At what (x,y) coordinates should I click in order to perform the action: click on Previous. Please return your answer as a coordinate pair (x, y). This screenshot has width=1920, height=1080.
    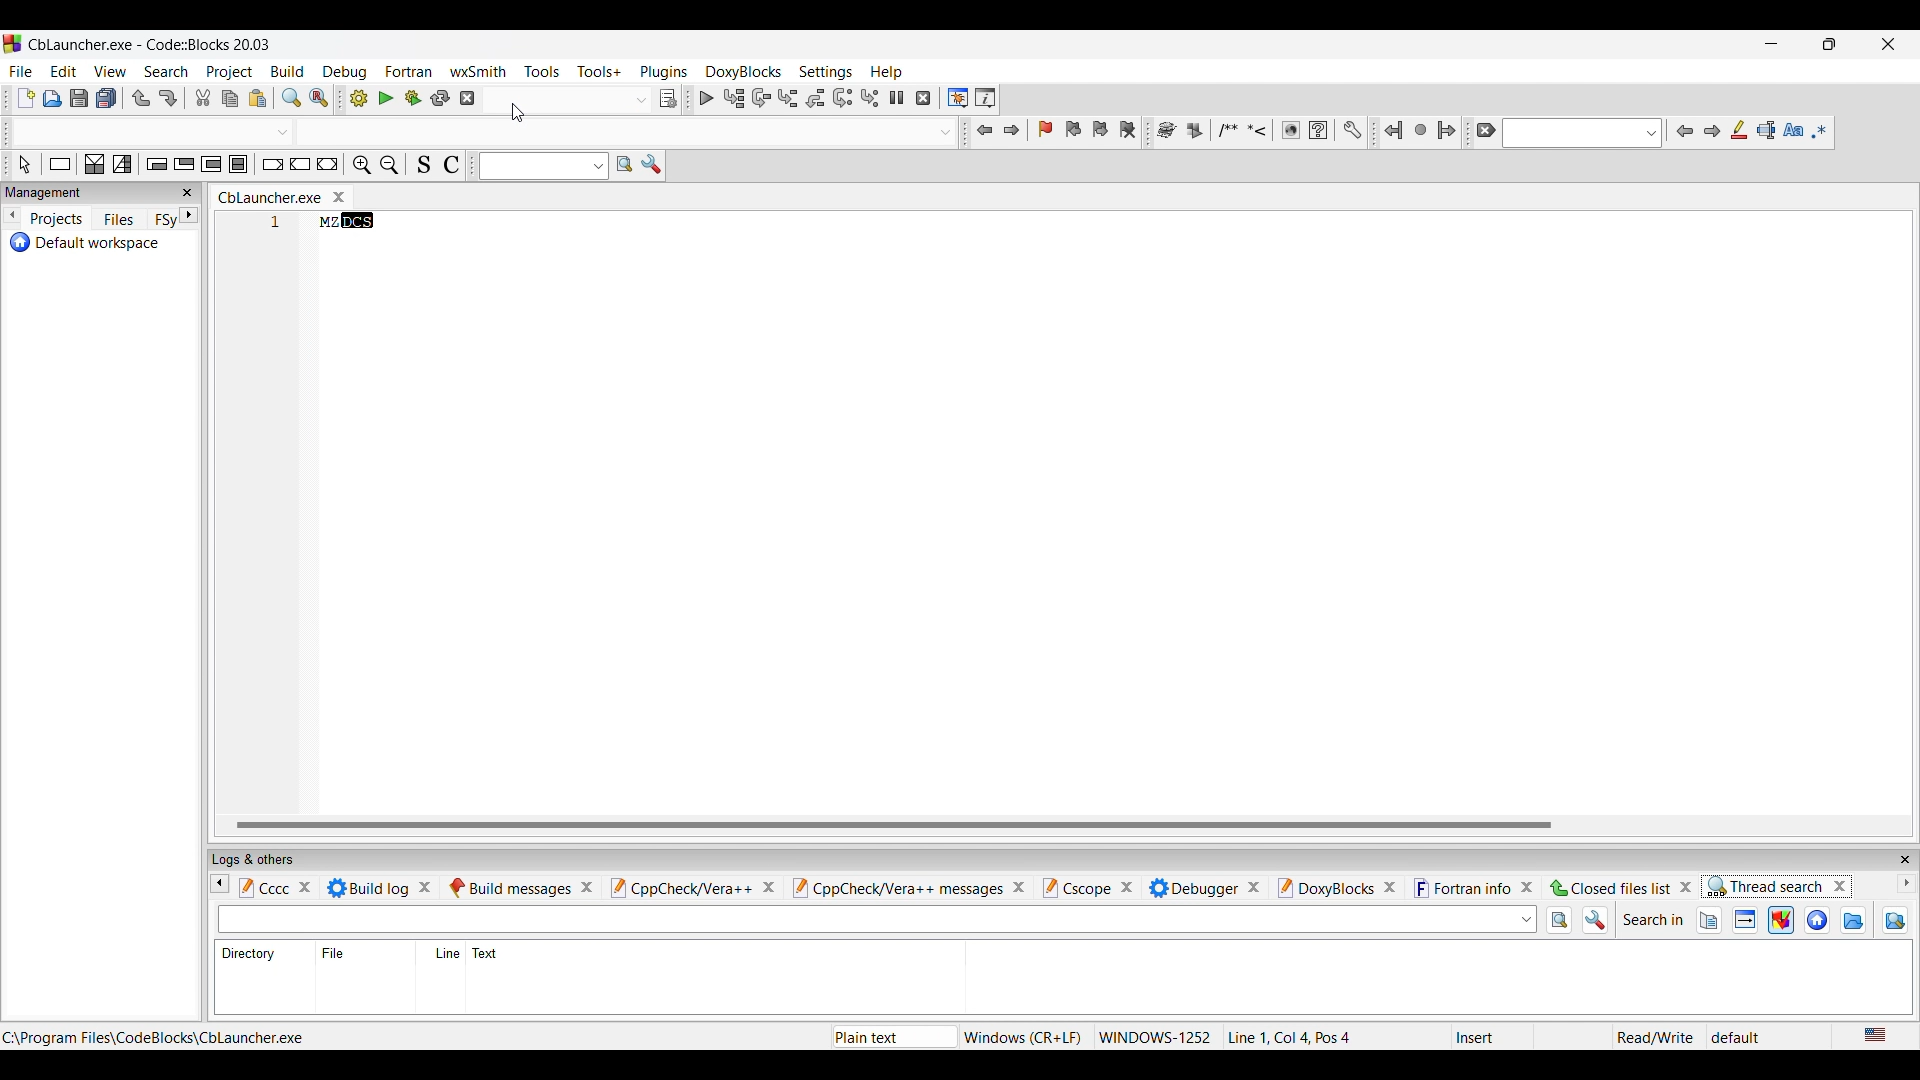
    Looking at the image, I should click on (1685, 131).